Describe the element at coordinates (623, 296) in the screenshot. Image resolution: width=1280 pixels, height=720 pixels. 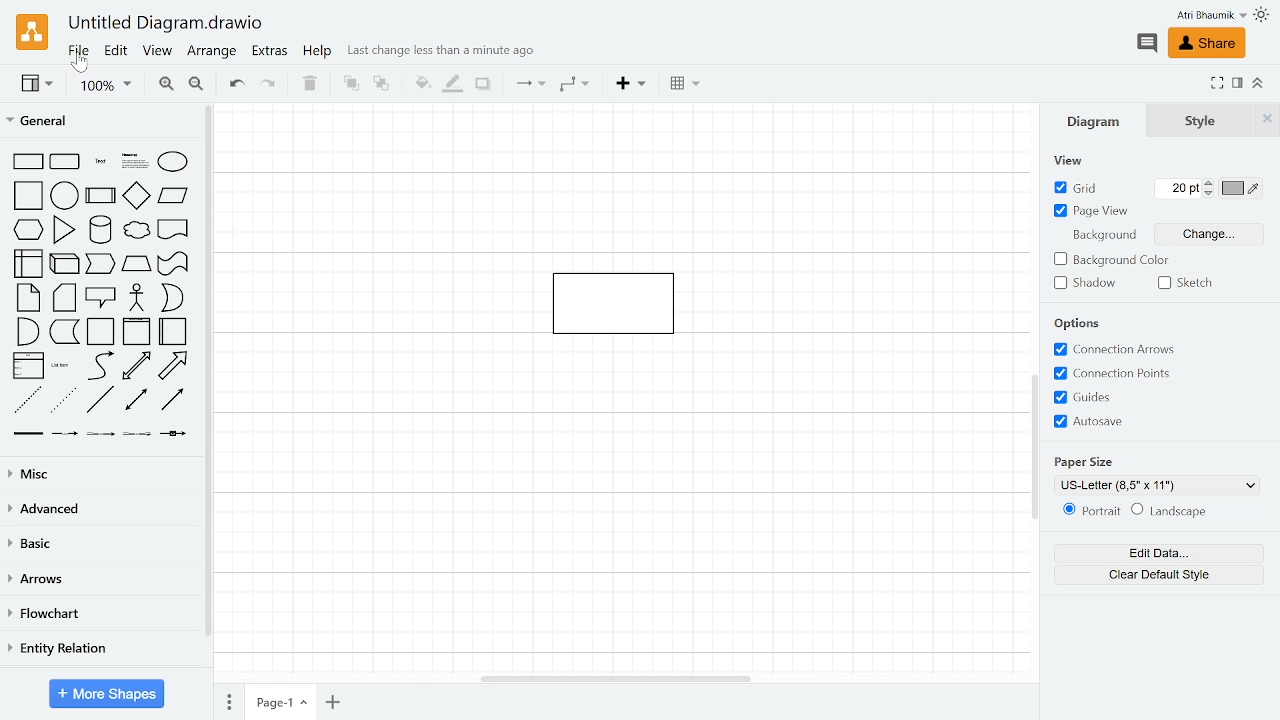
I see `Current diagram` at that location.